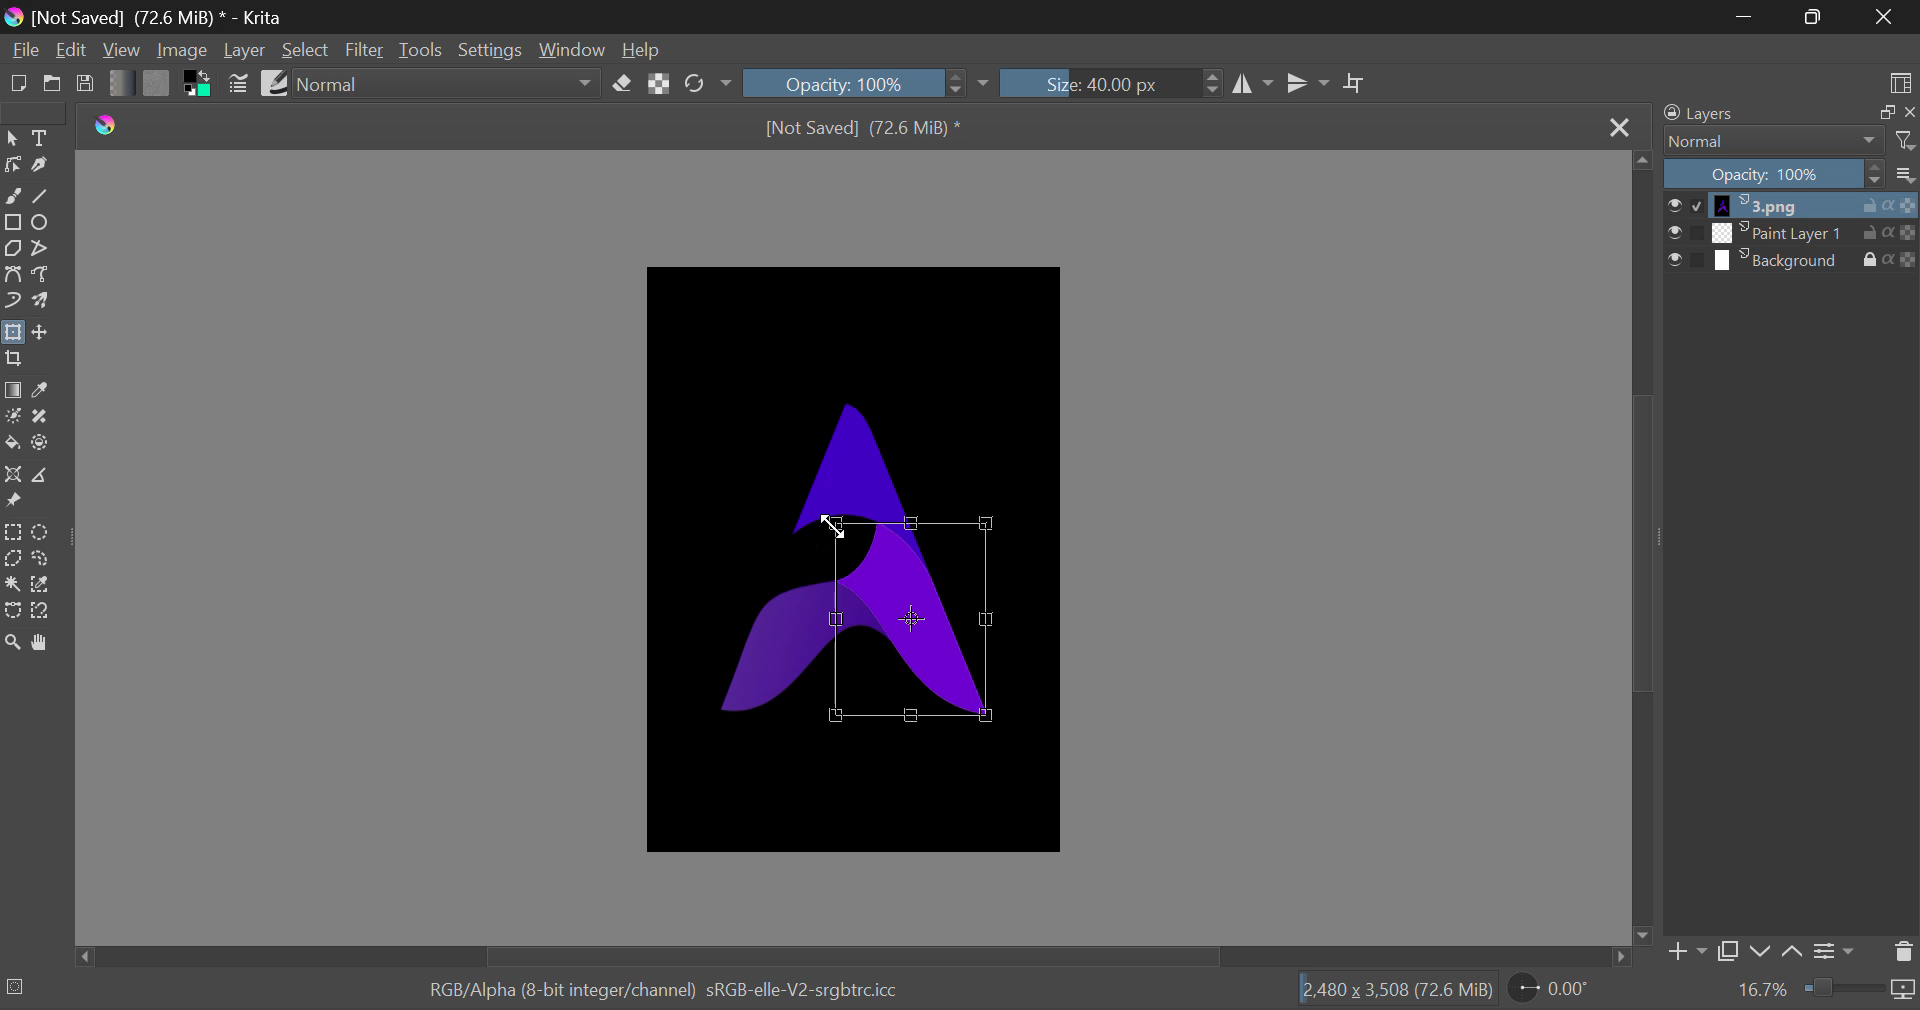 This screenshot has width=1920, height=1010. I want to click on Choose Workspace, so click(1901, 83).